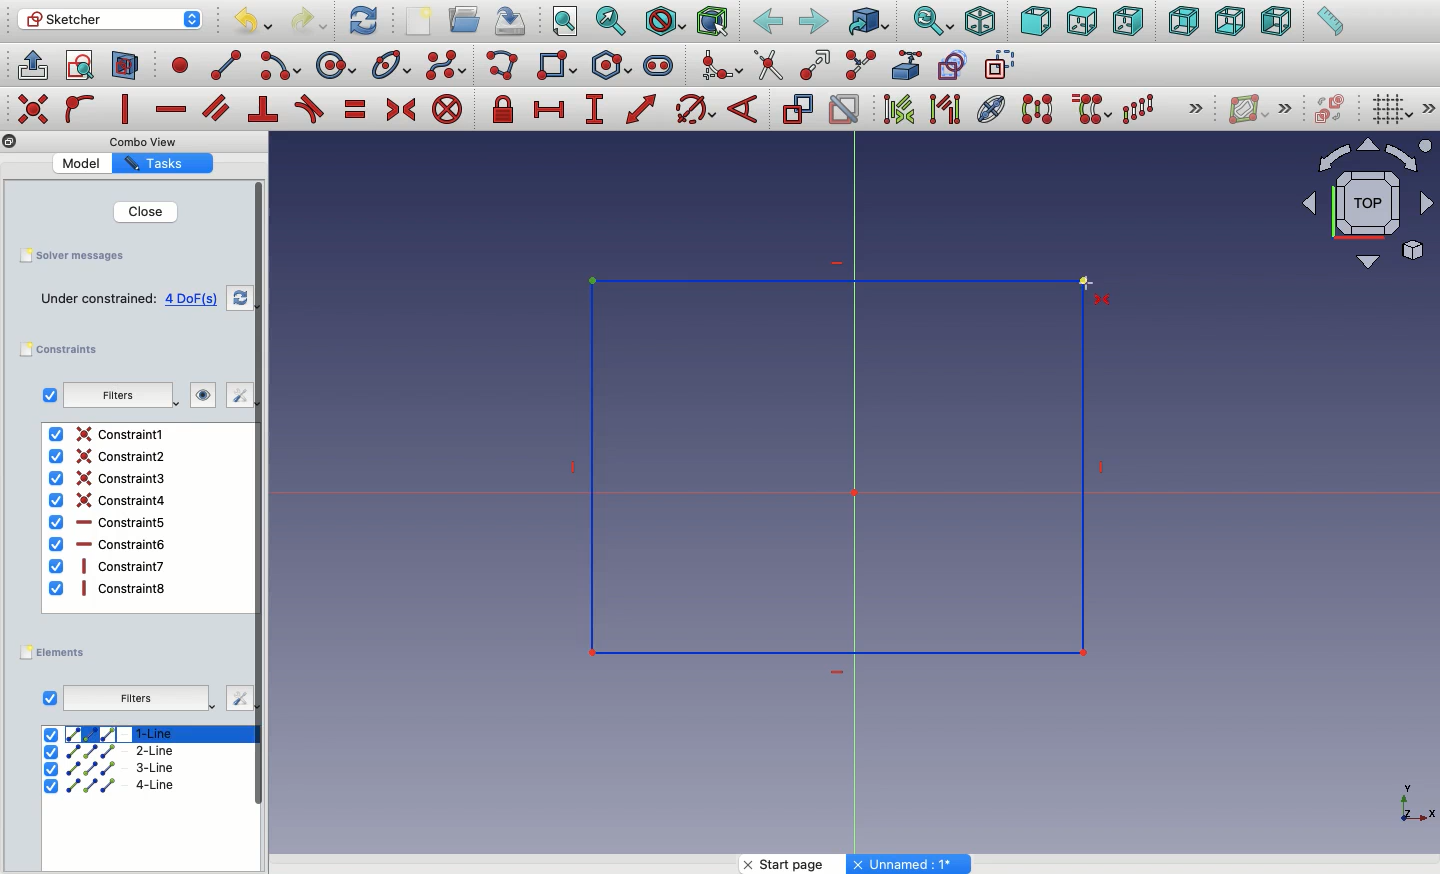 The width and height of the screenshot is (1440, 874). I want to click on Back, so click(1185, 21).